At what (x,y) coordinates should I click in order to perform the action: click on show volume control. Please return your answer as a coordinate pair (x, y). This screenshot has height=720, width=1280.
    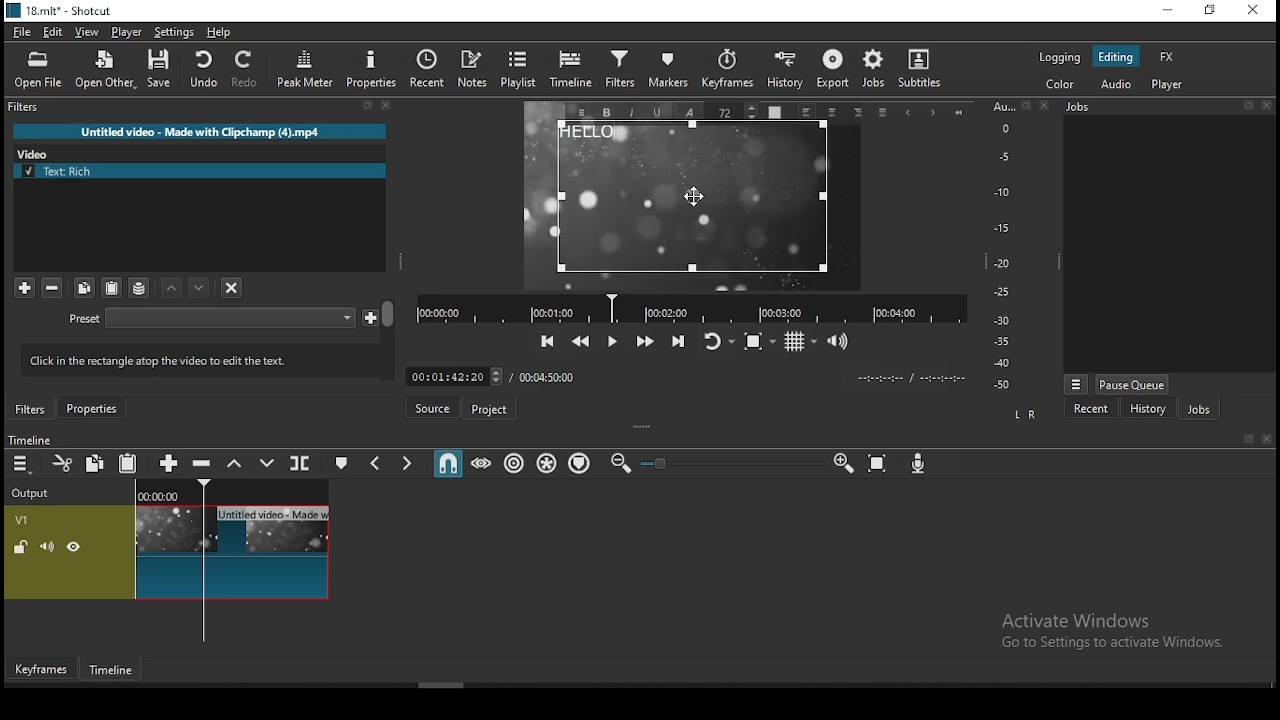
    Looking at the image, I should click on (839, 340).